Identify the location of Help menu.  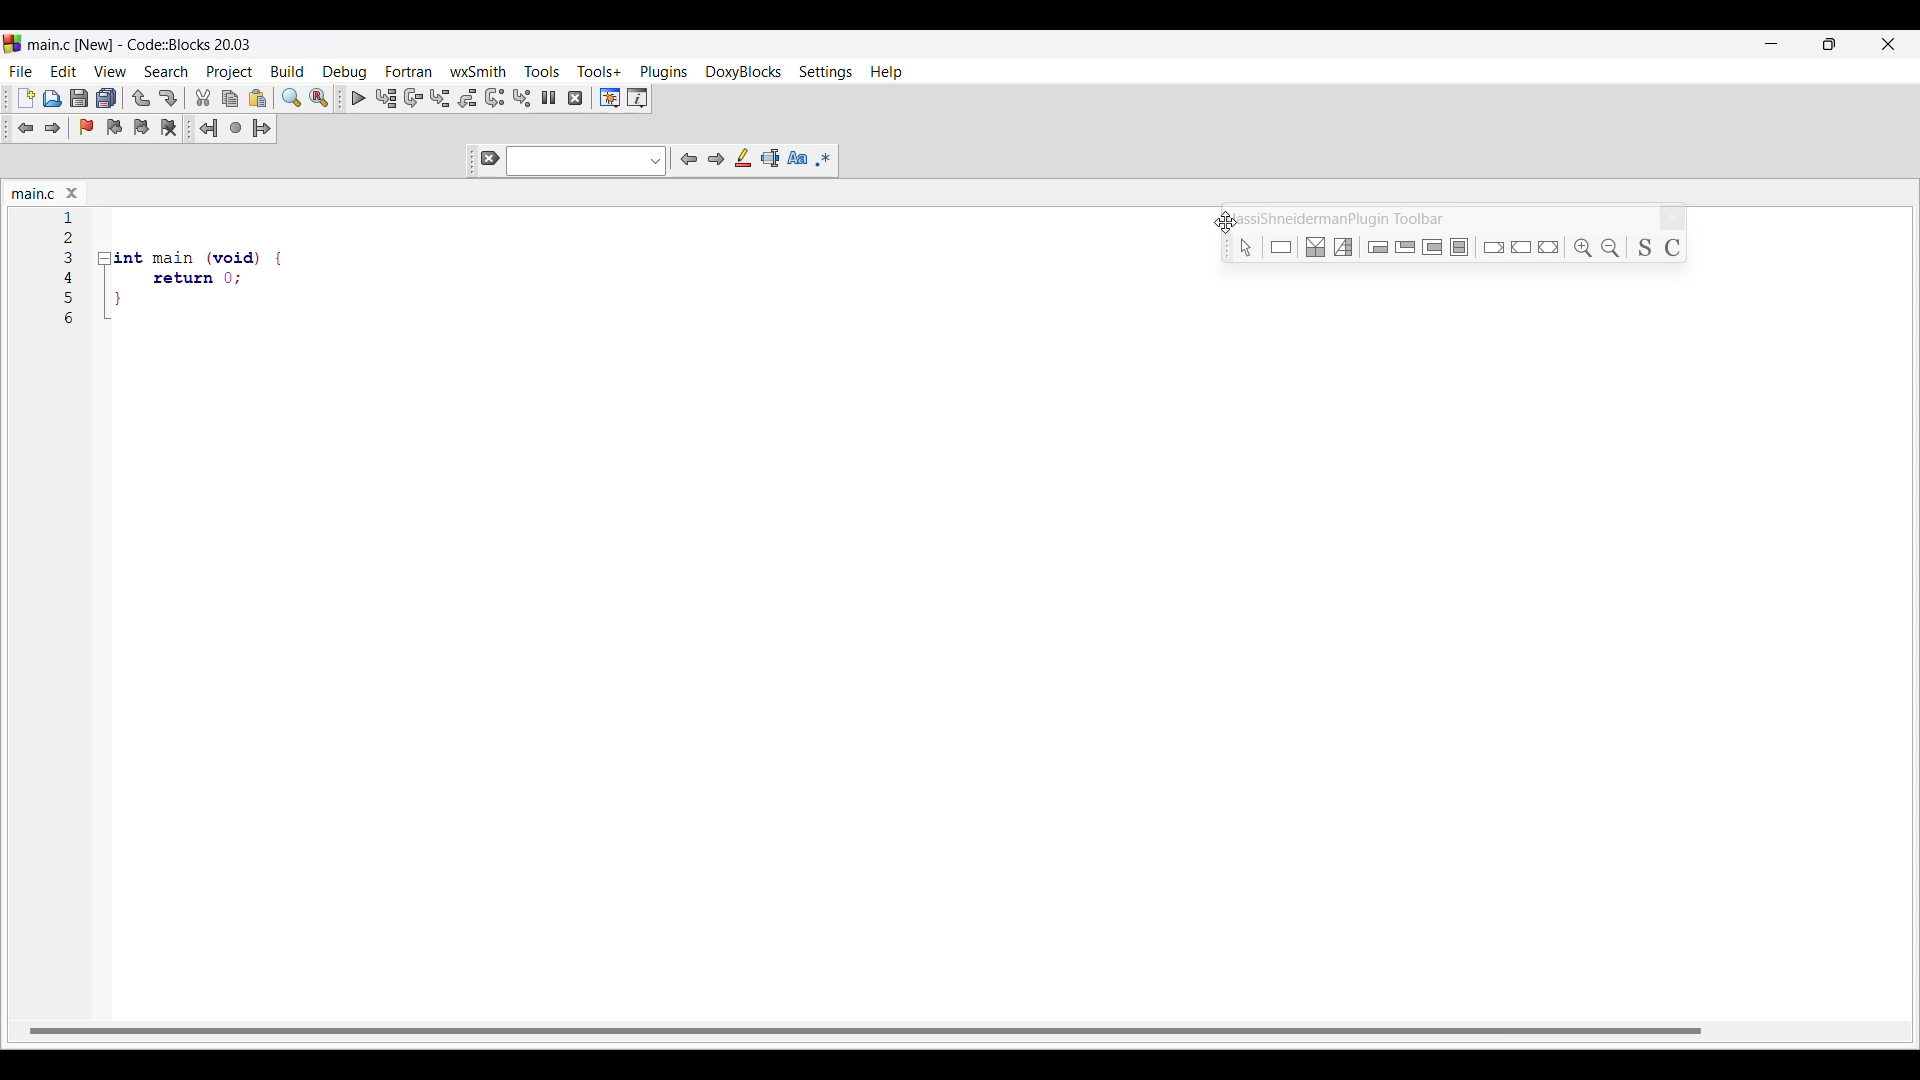
(886, 72).